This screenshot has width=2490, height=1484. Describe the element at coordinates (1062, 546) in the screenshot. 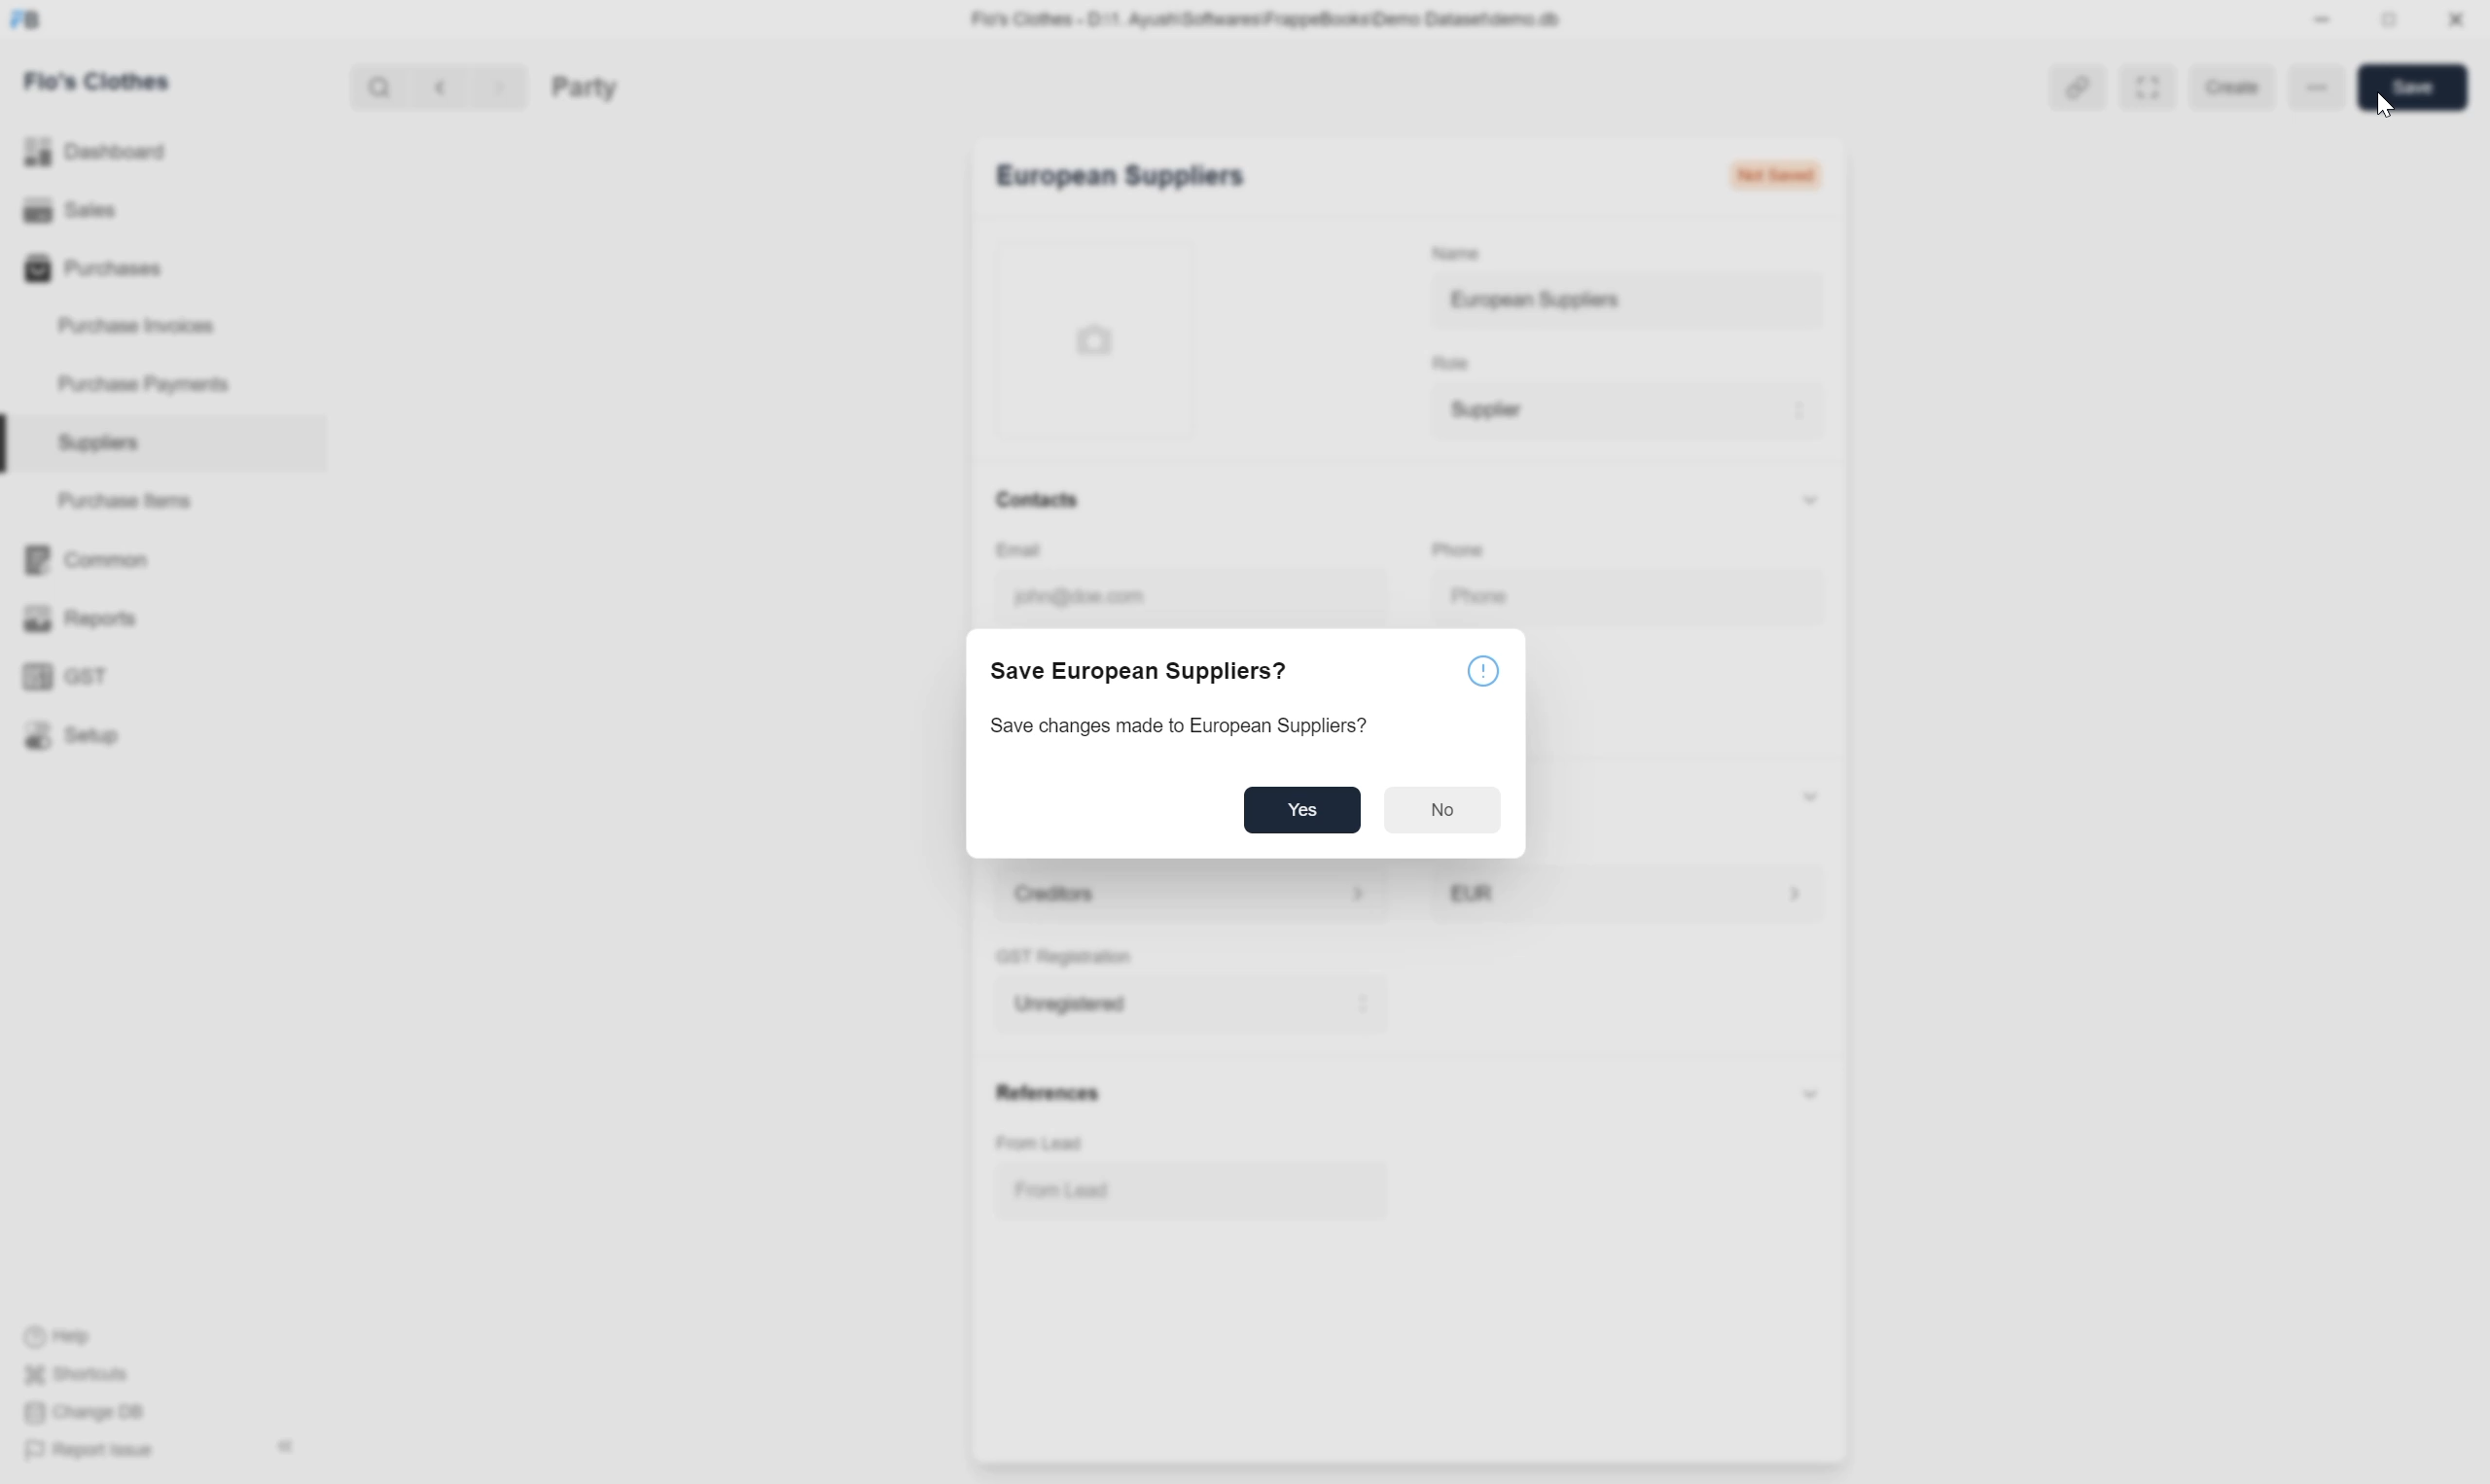

I see `Email` at that location.